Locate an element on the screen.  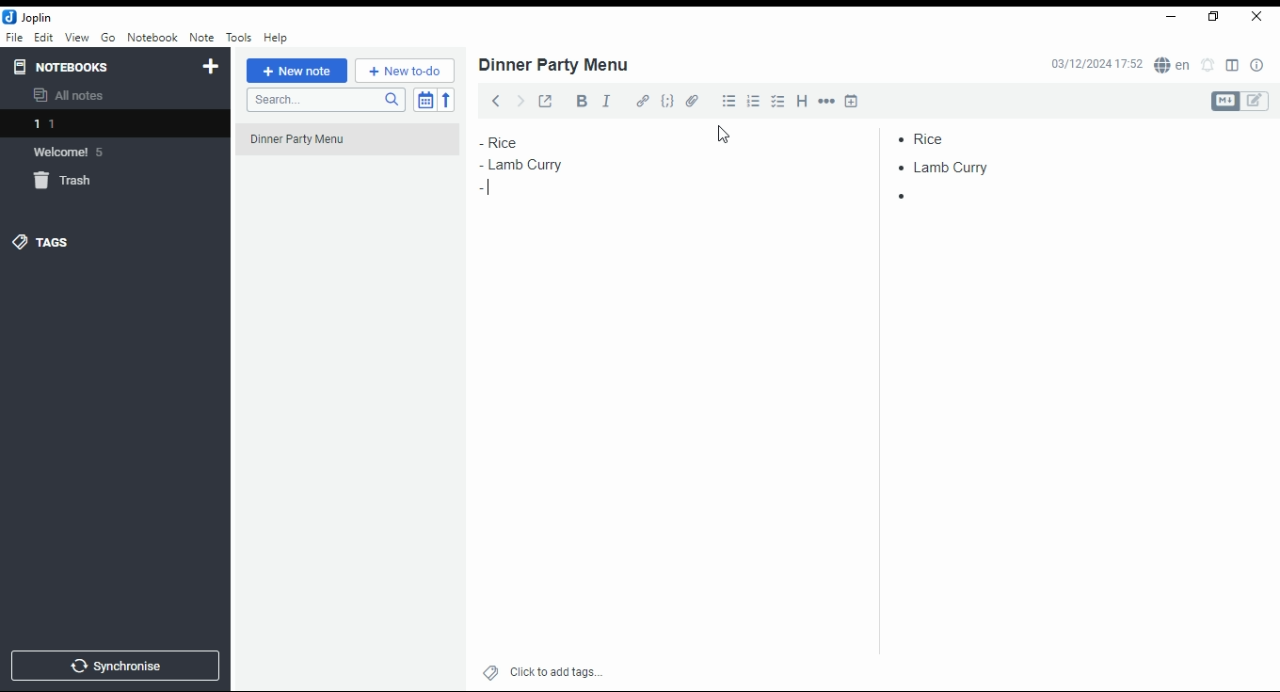
cursor is located at coordinates (726, 136).